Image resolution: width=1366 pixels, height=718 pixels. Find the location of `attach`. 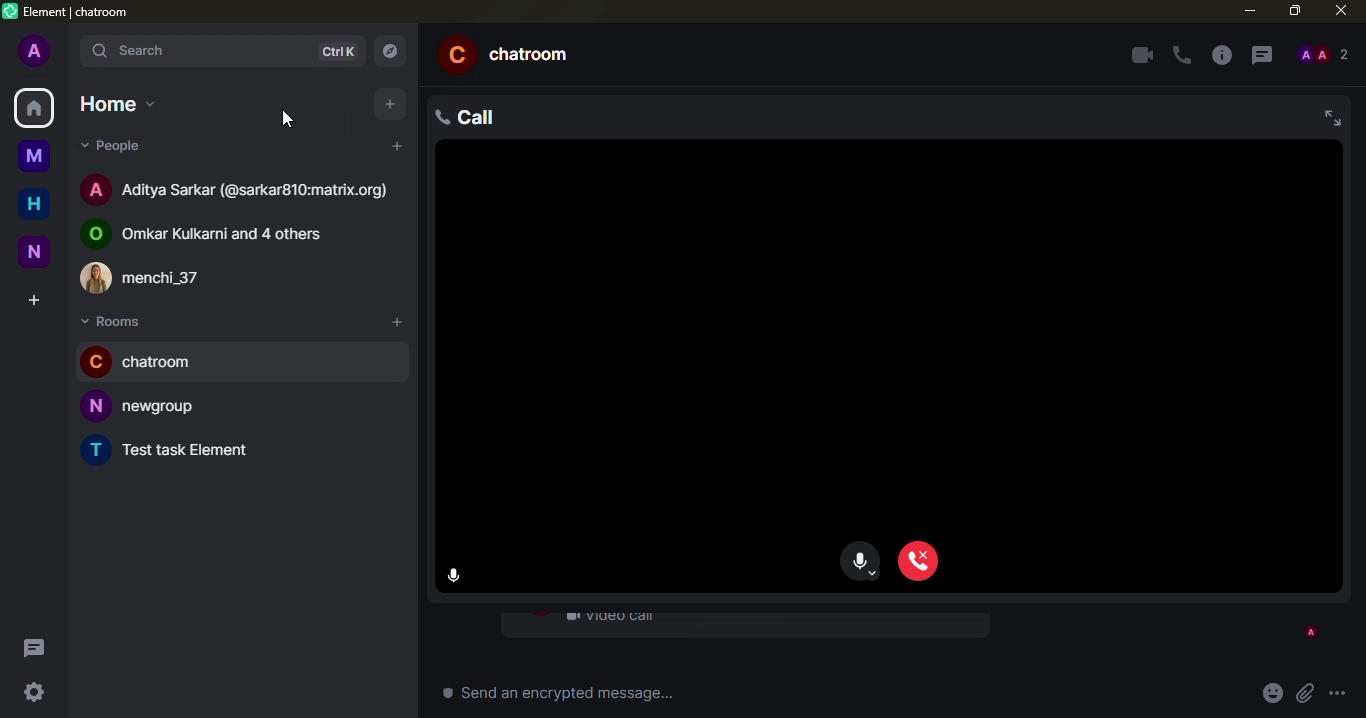

attach is located at coordinates (1304, 693).